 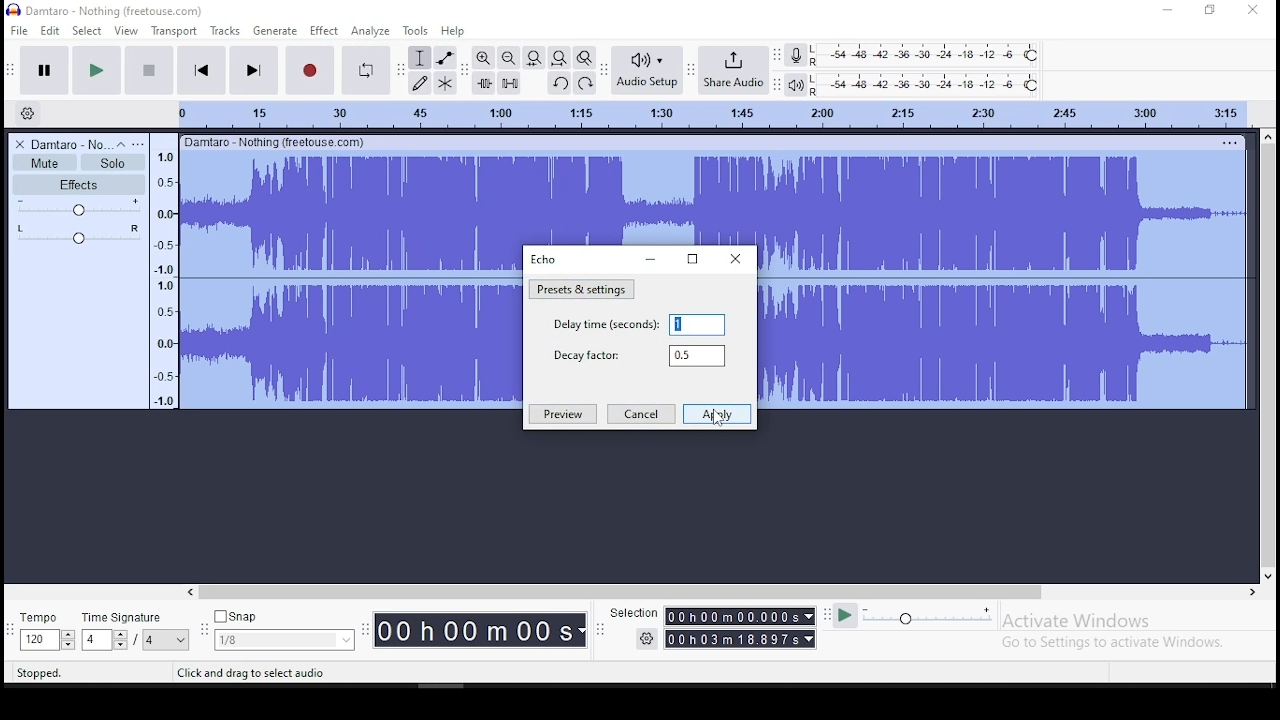 What do you see at coordinates (147, 641) in the screenshot?
I see `/4` at bounding box center [147, 641].